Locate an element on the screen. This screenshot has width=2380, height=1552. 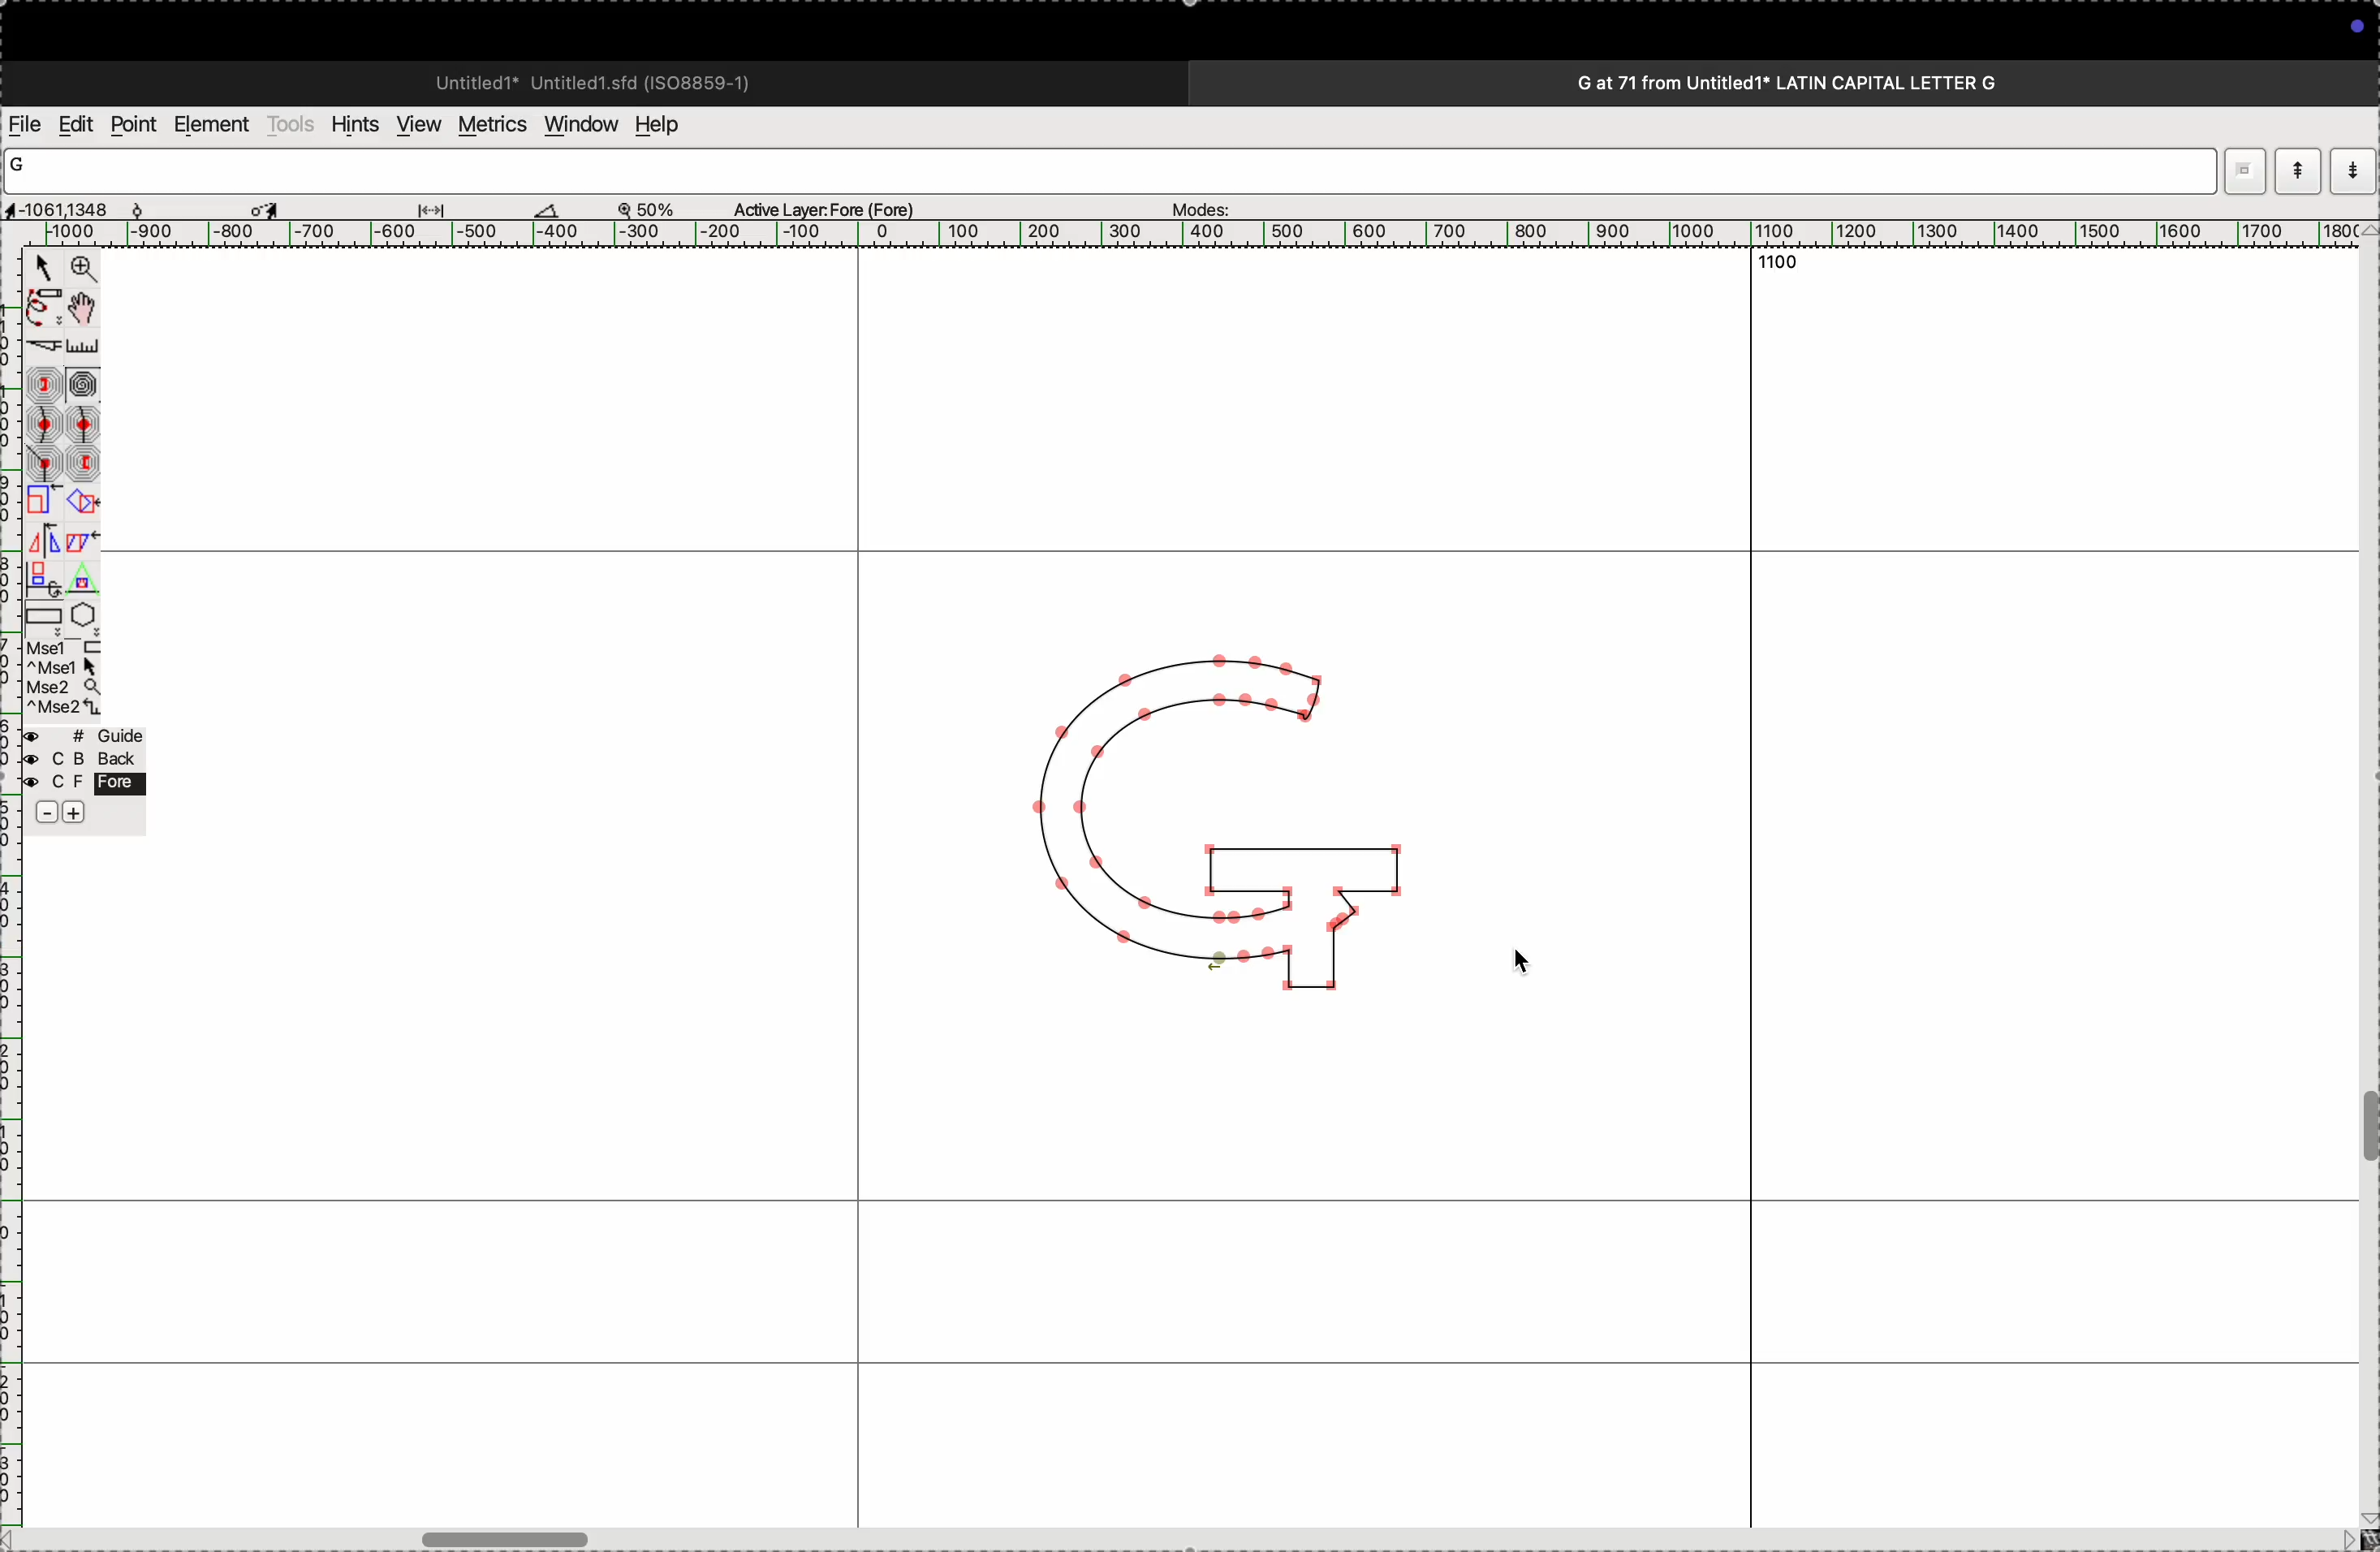
sharp curve is located at coordinates (82, 423).